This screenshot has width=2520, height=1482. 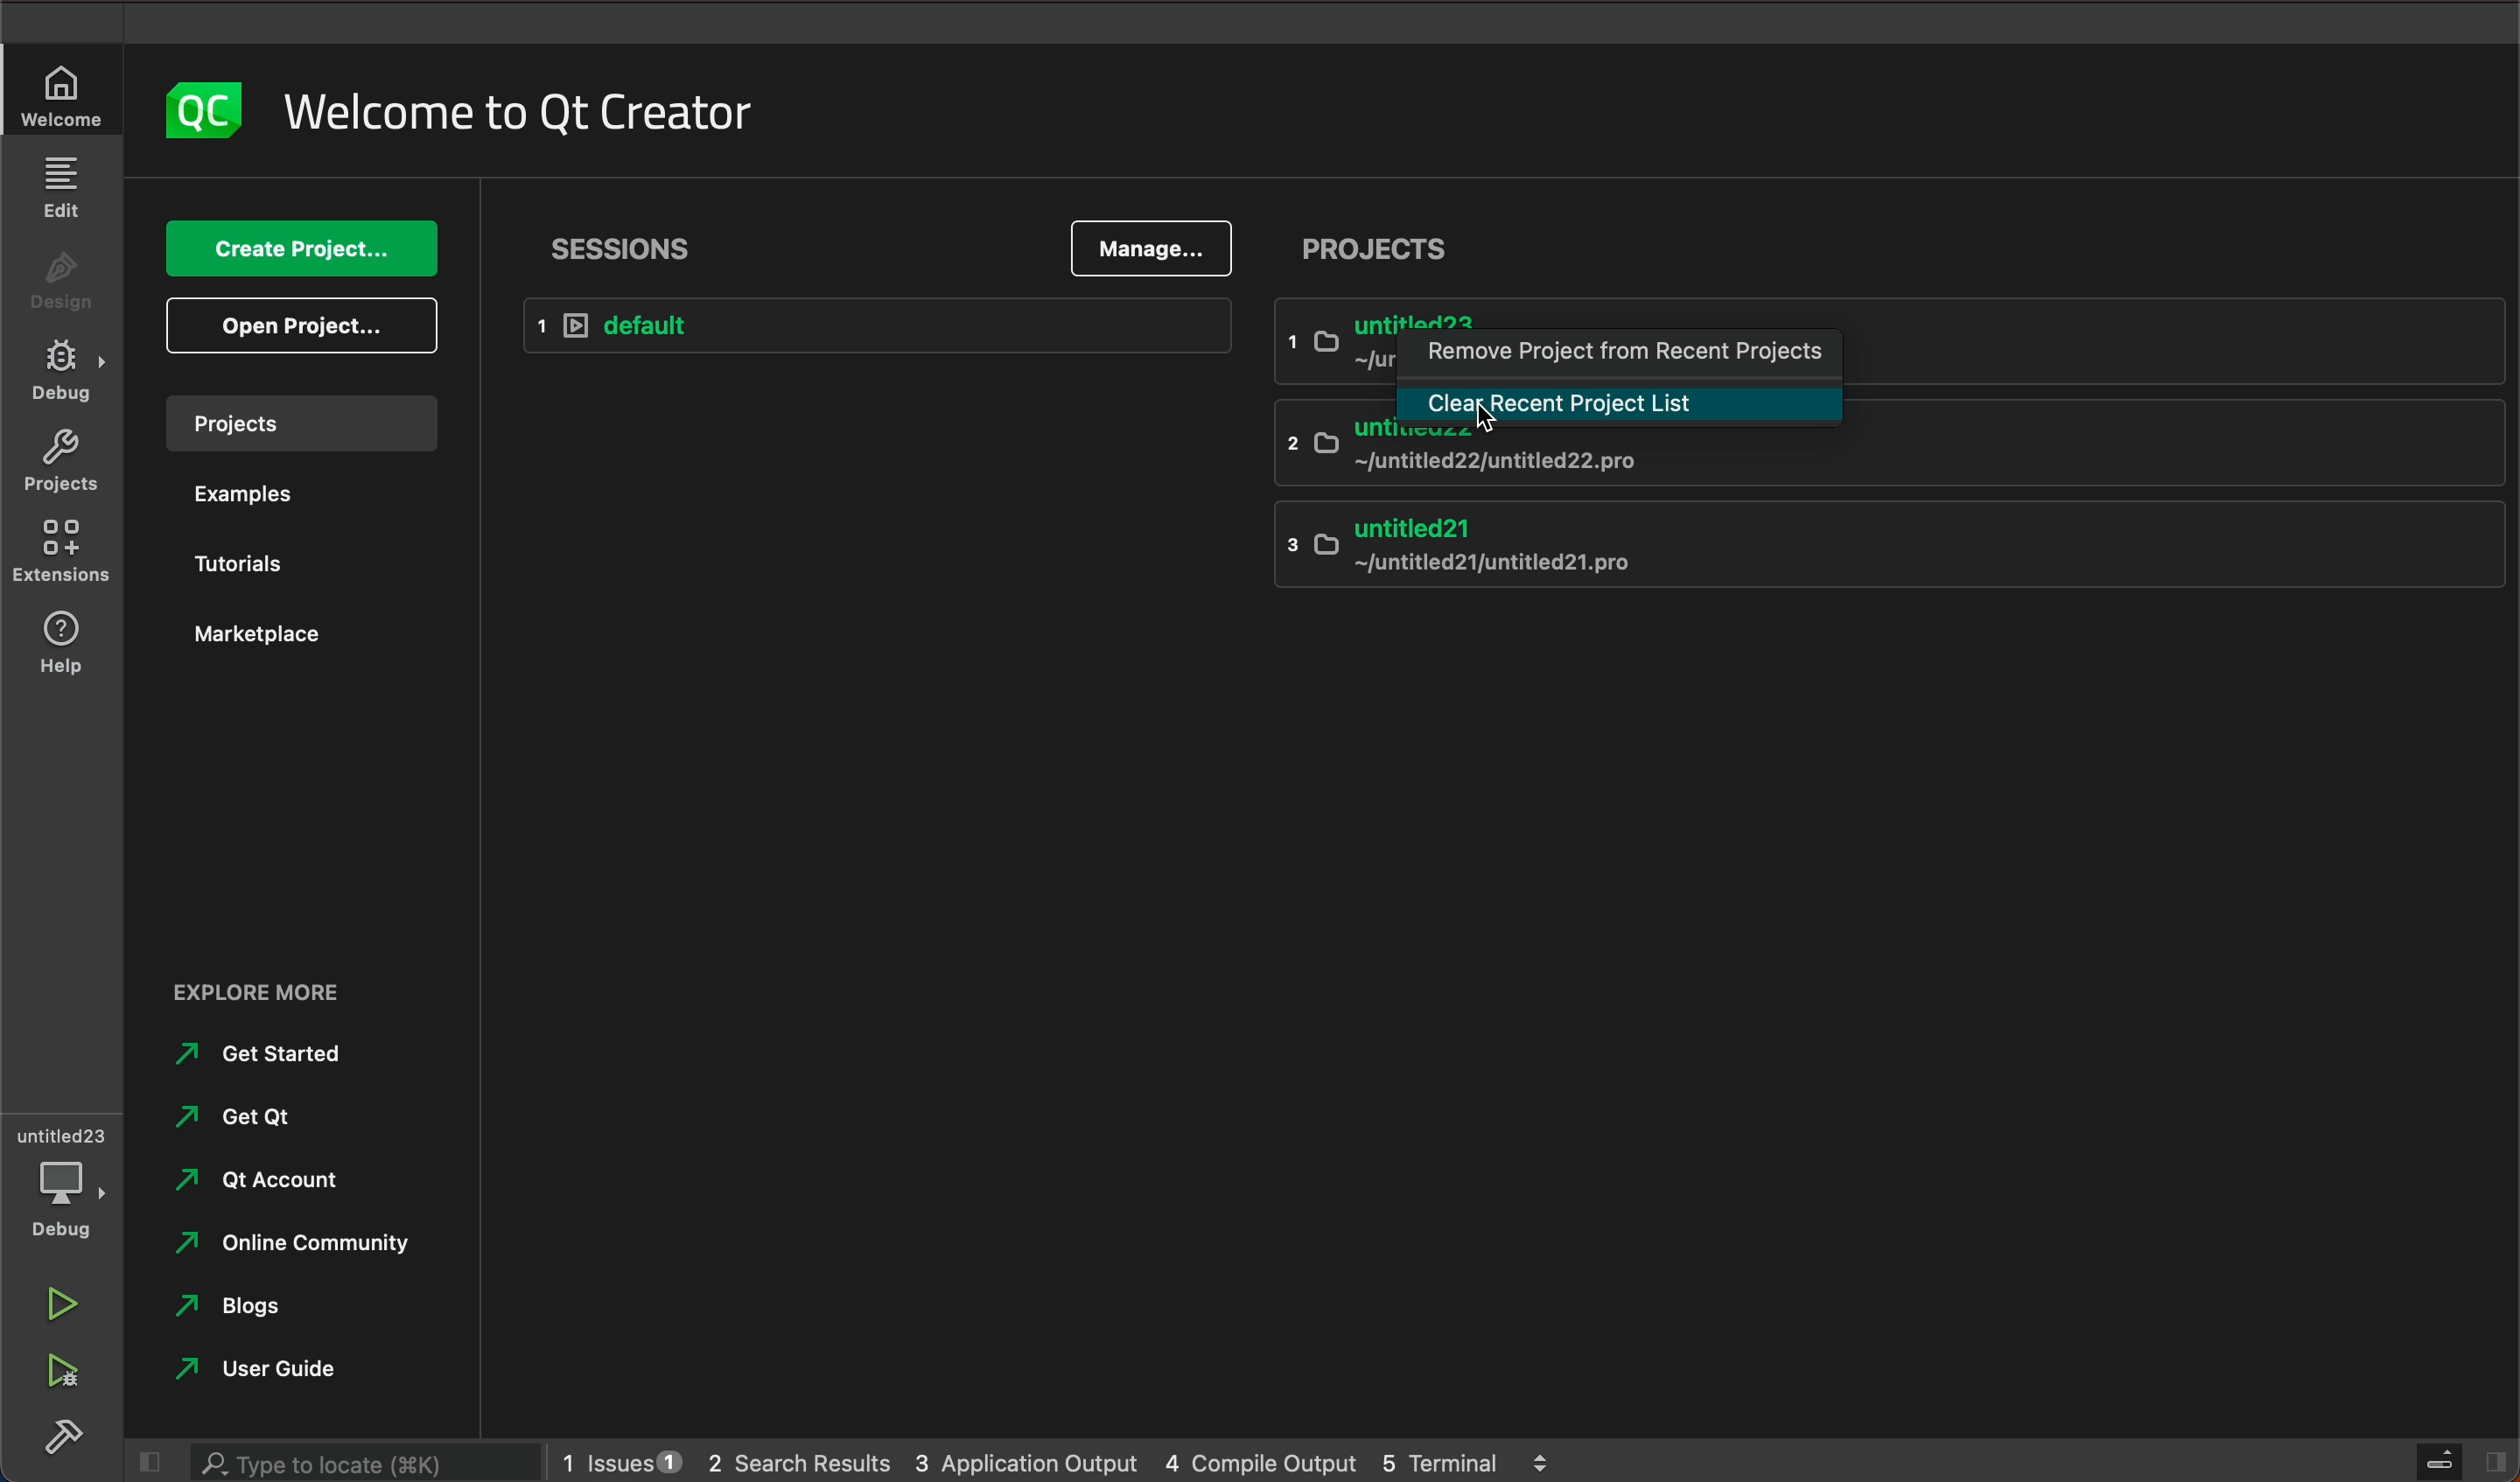 I want to click on get qt, so click(x=242, y=1118).